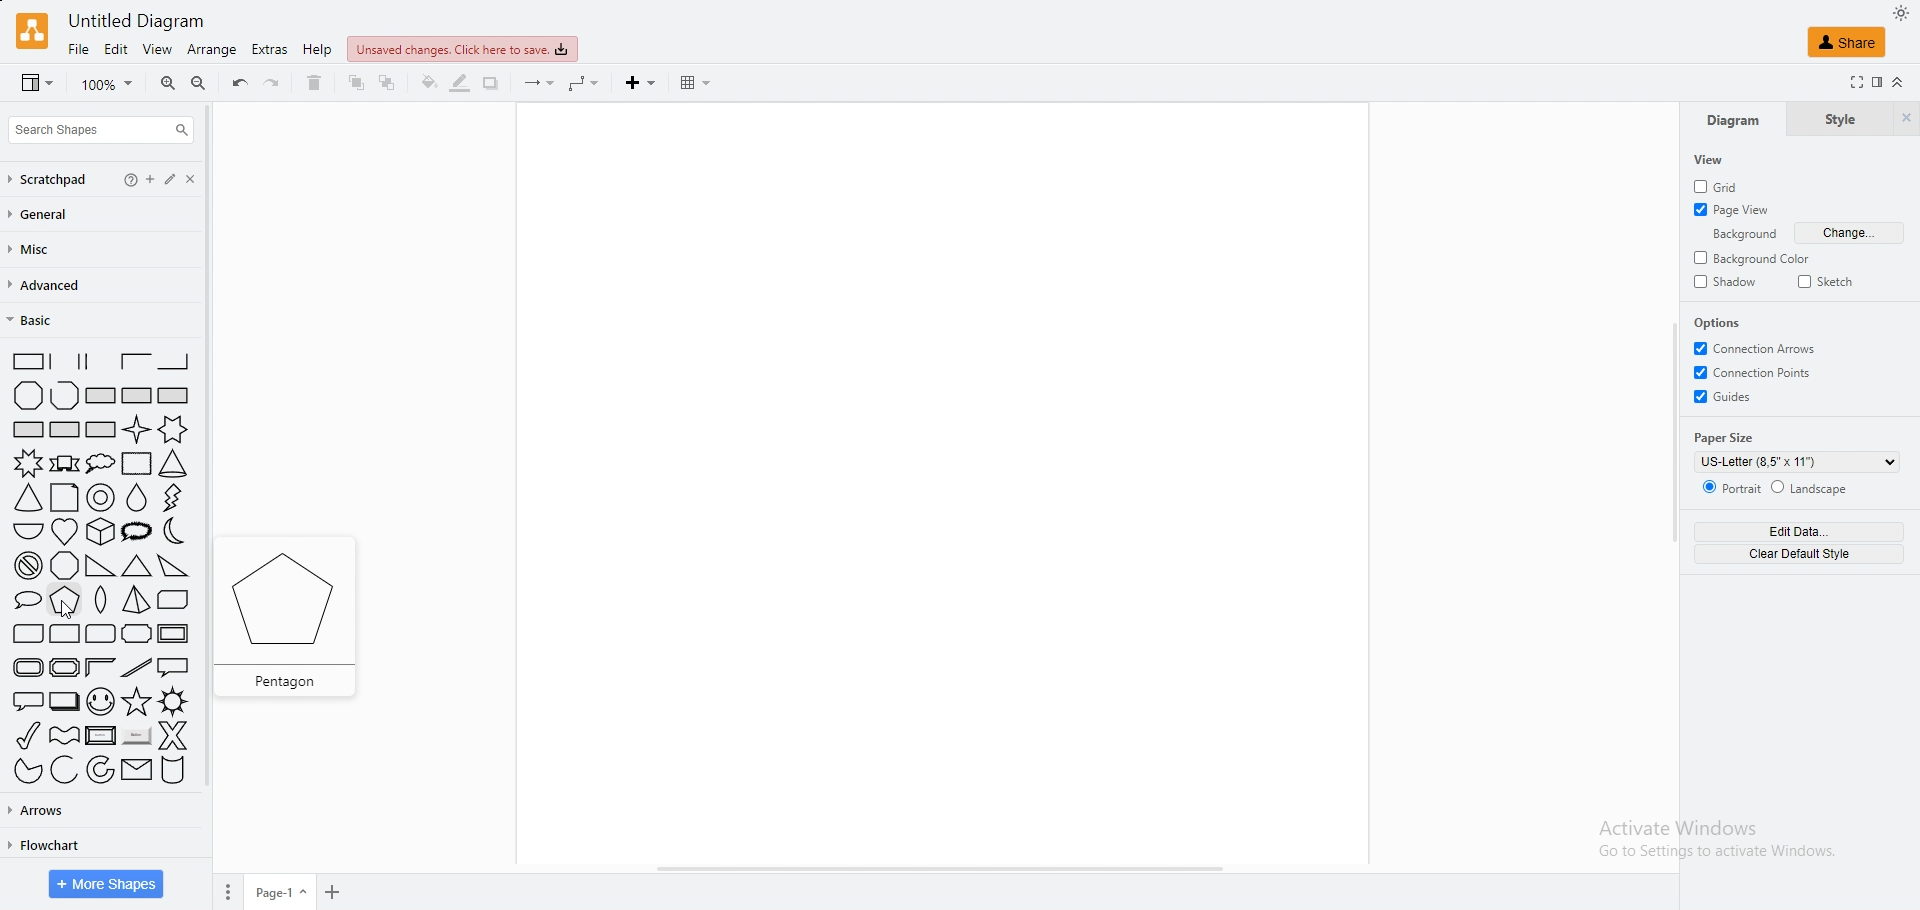  I want to click on pentagon preview, so click(297, 616).